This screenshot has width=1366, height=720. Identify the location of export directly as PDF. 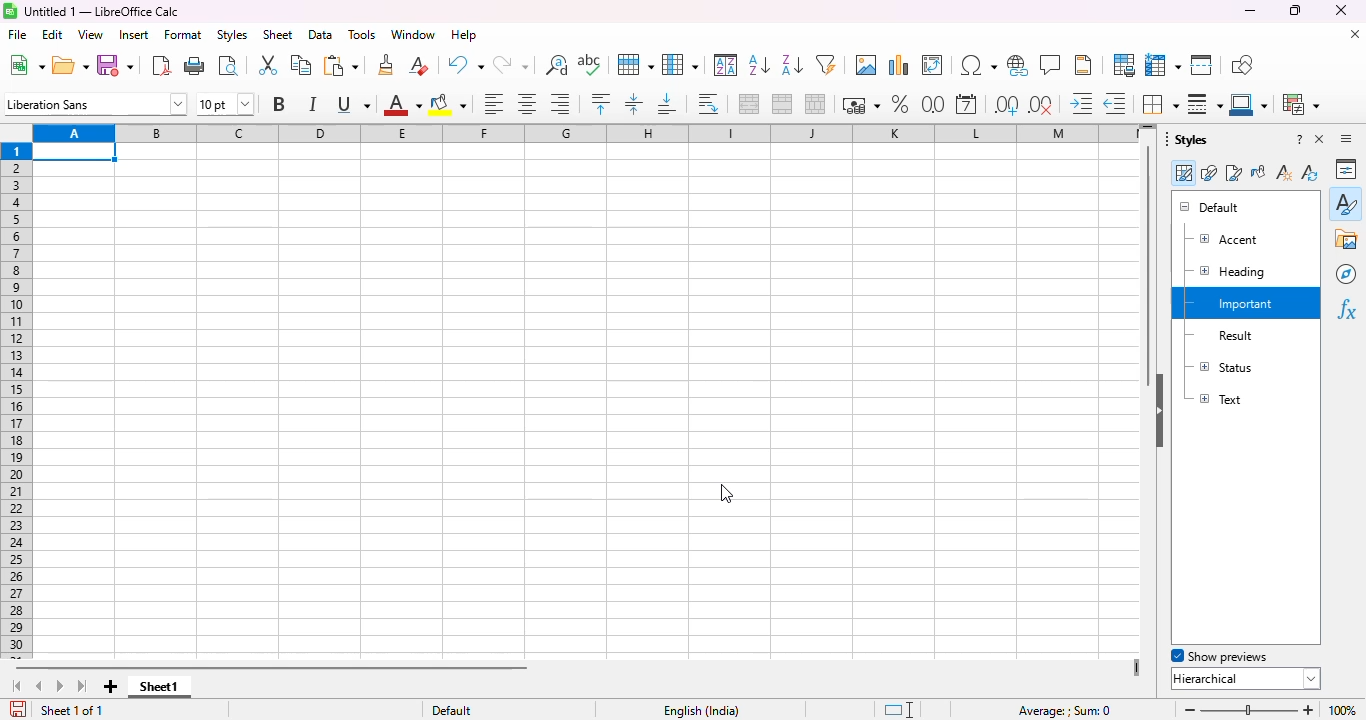
(162, 65).